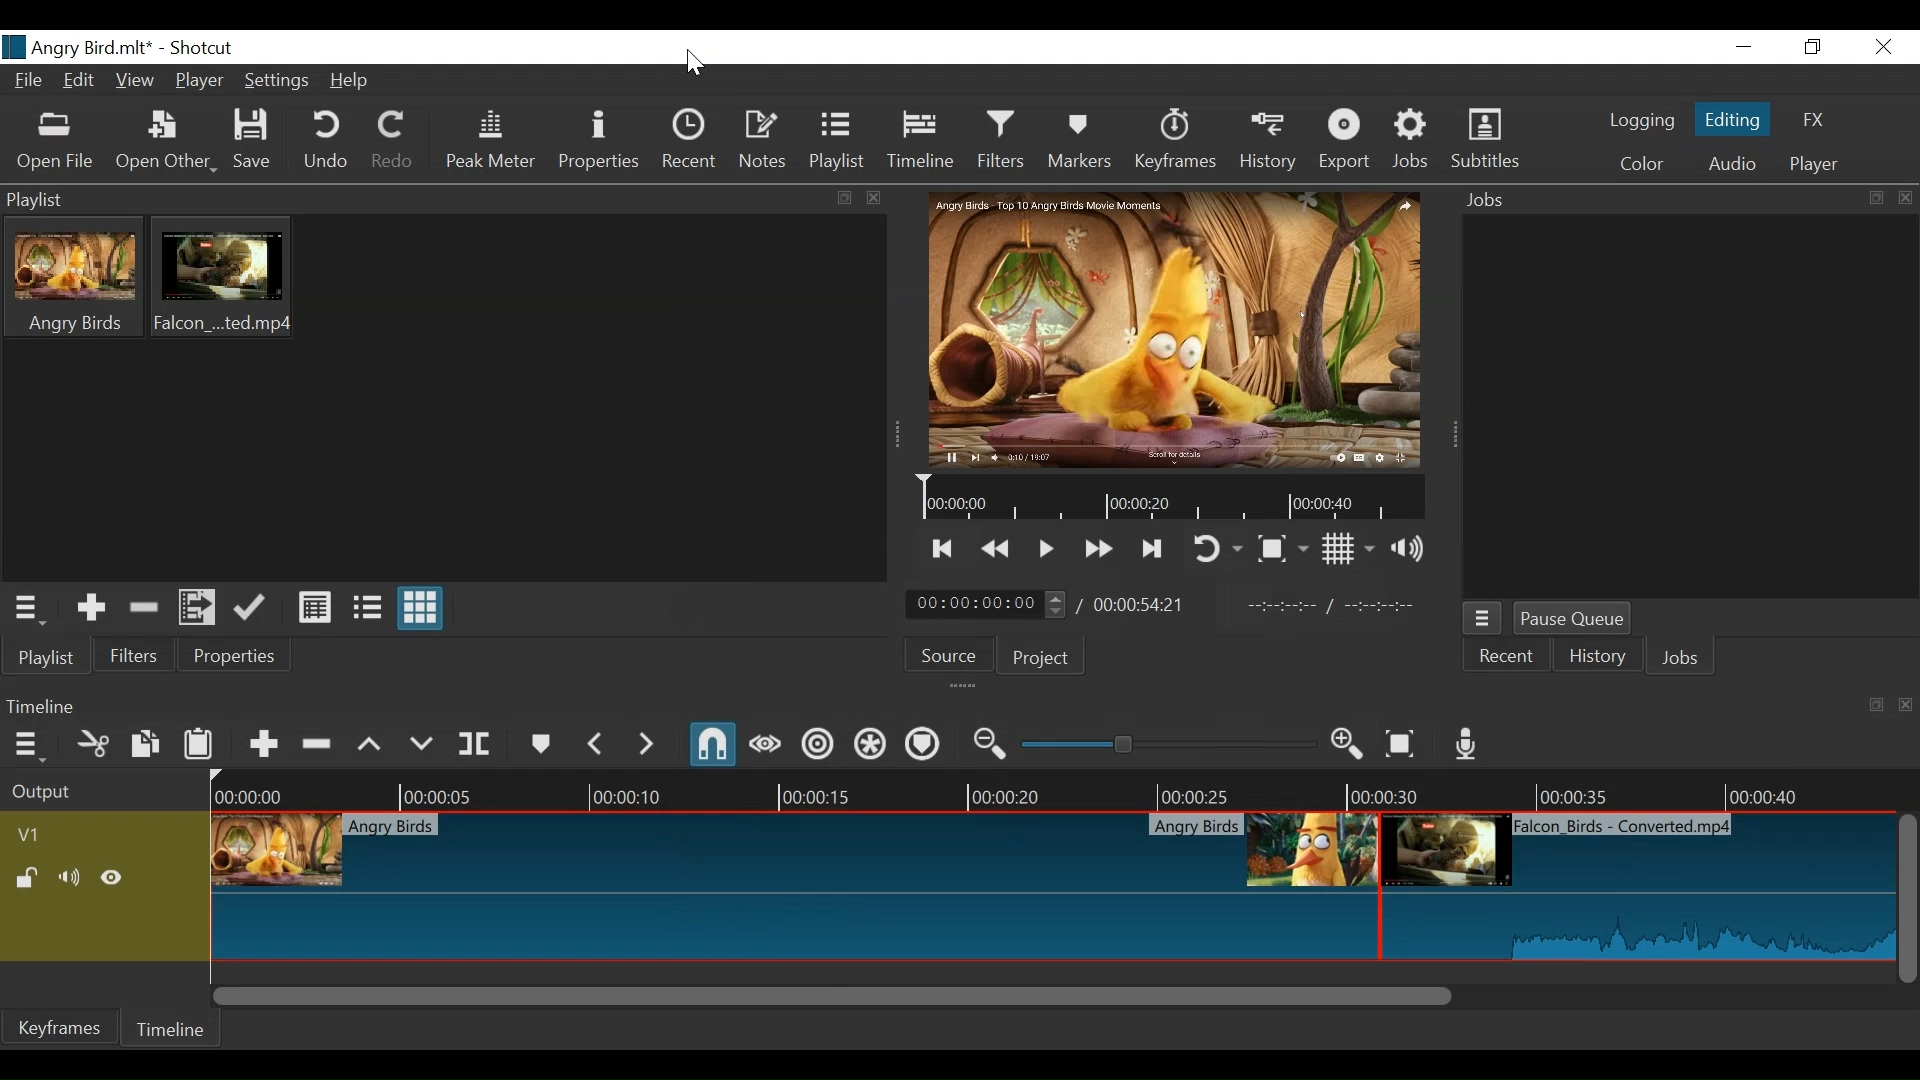  Describe the element at coordinates (815, 745) in the screenshot. I see `Ripple` at that location.